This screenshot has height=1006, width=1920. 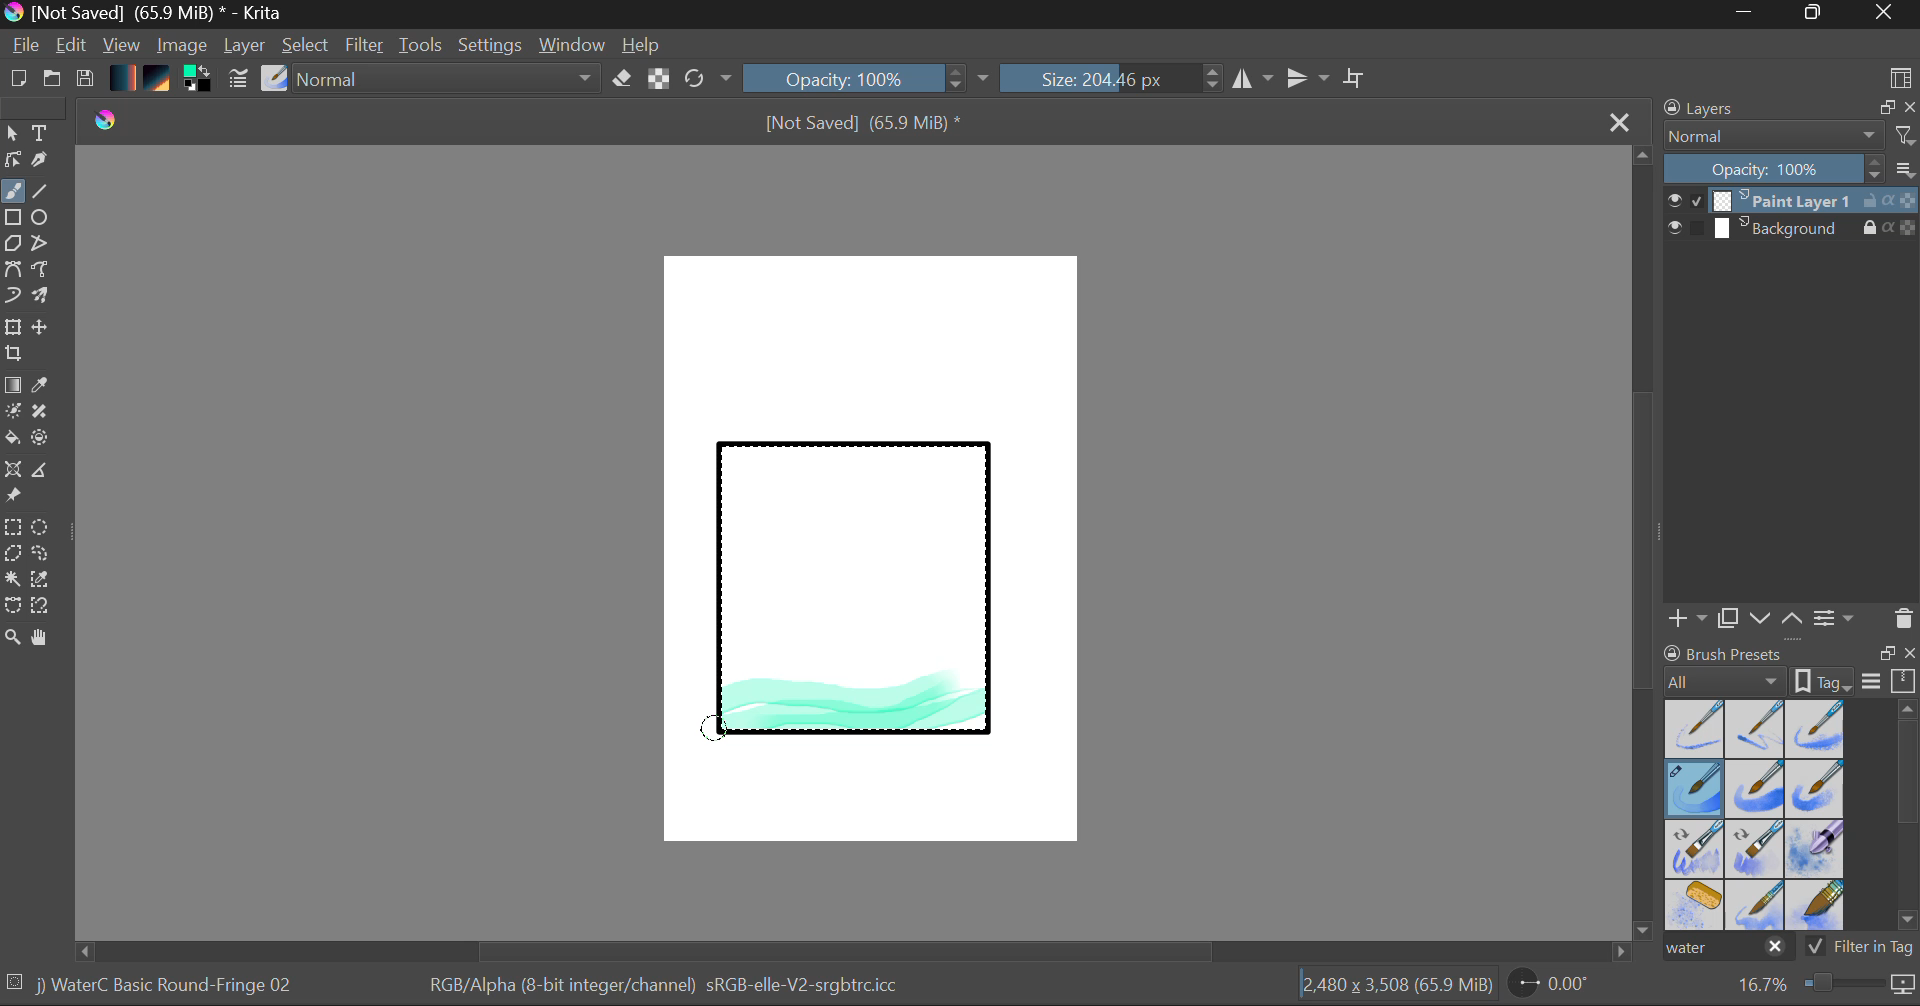 I want to click on Open, so click(x=54, y=81).